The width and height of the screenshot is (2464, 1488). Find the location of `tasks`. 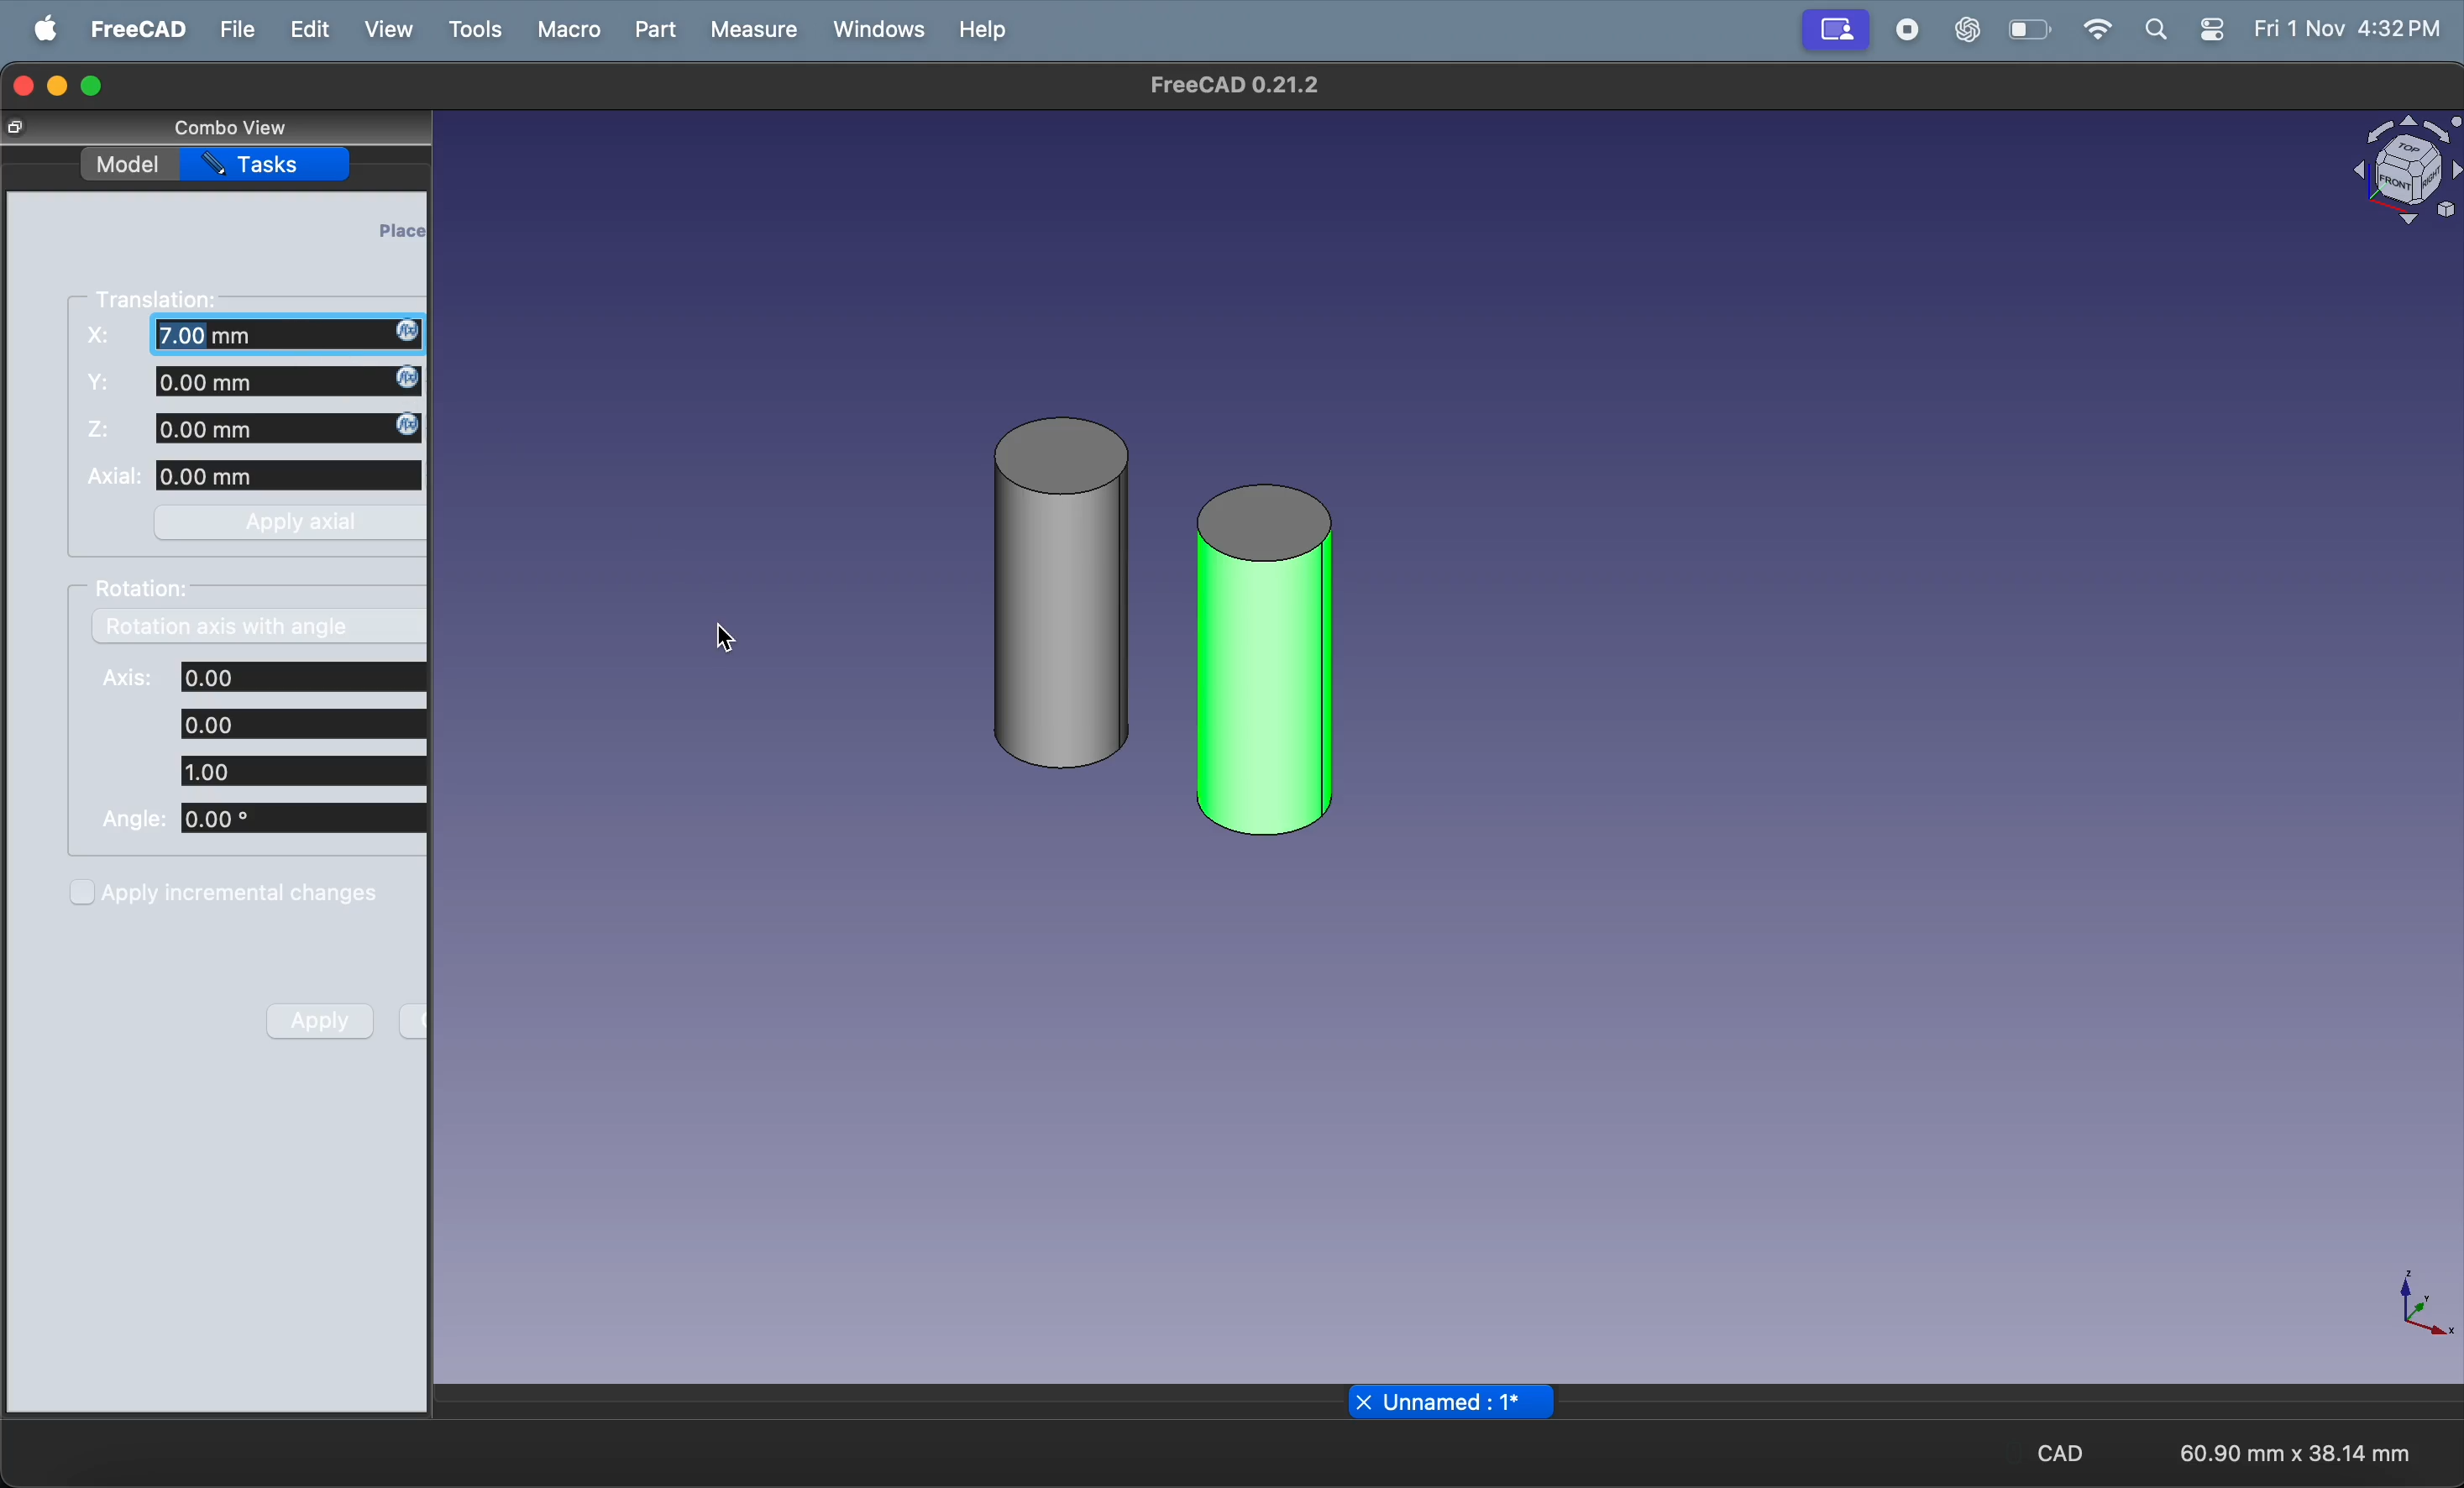

tasks is located at coordinates (270, 163).